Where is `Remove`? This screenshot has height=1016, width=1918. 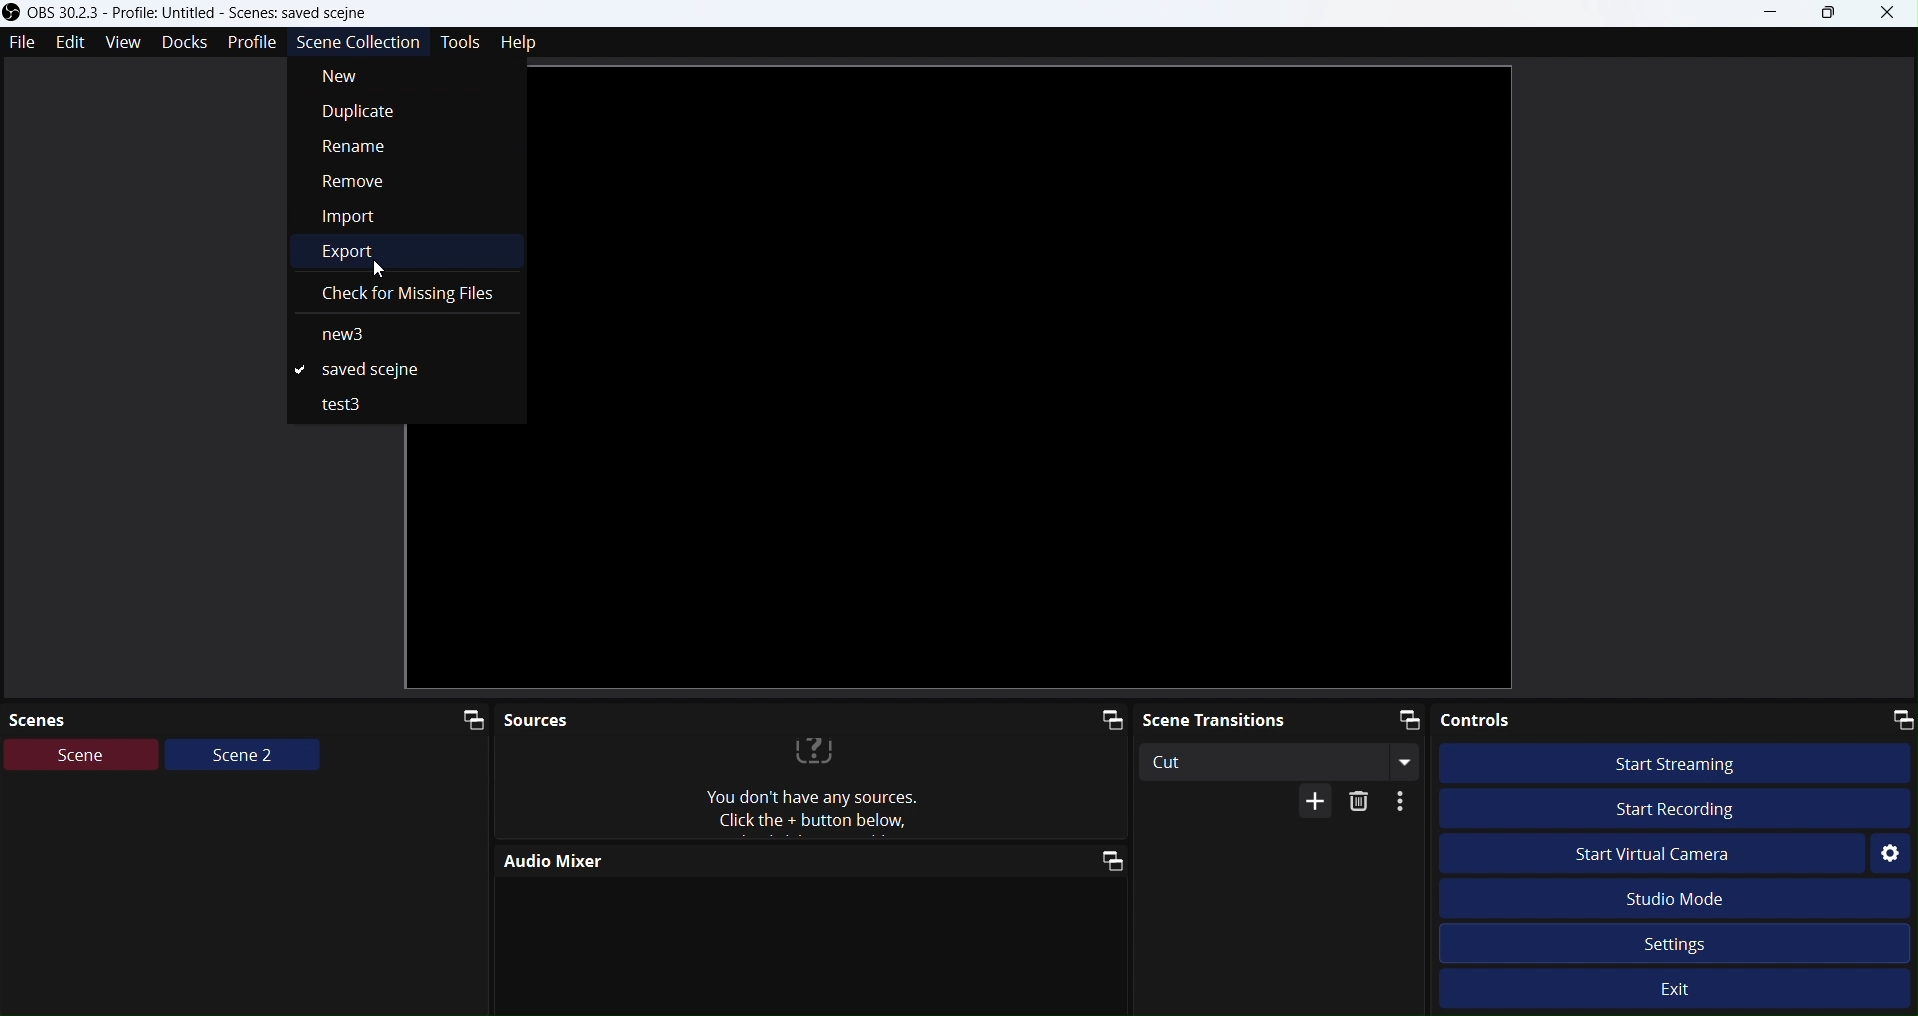 Remove is located at coordinates (384, 183).